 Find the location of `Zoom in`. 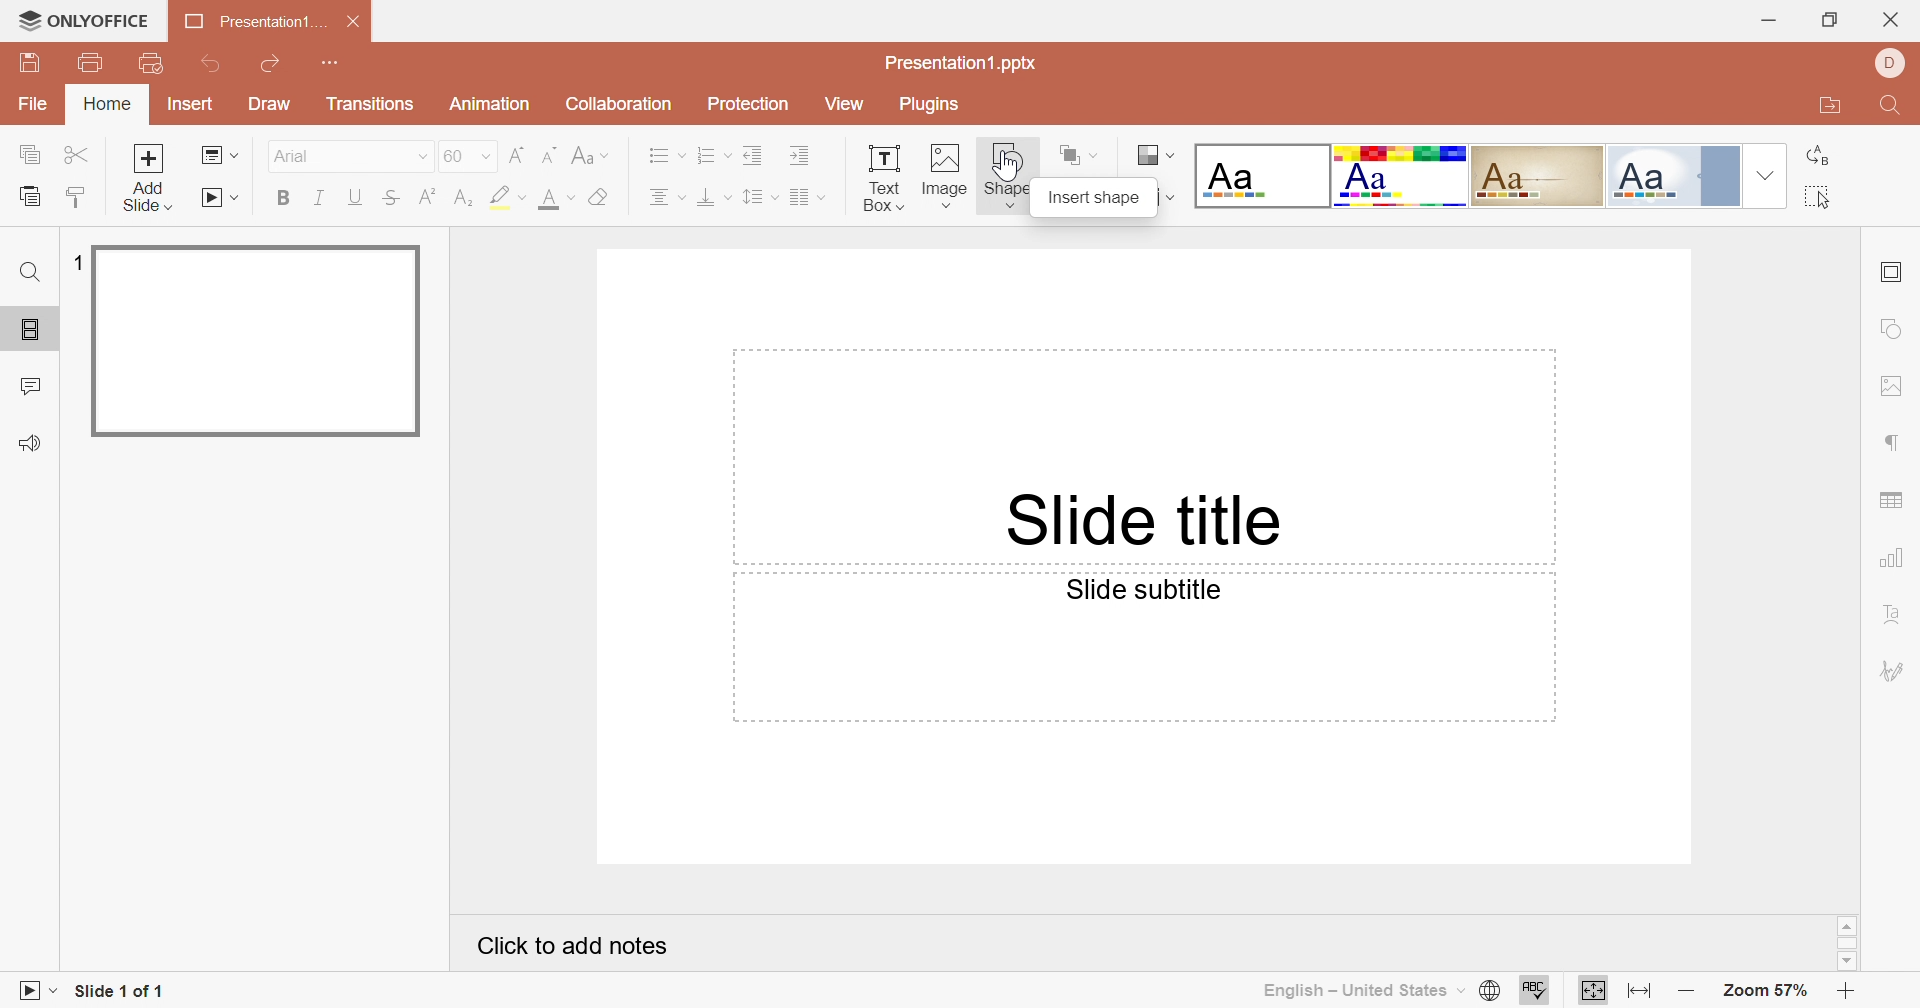

Zoom in is located at coordinates (1847, 993).